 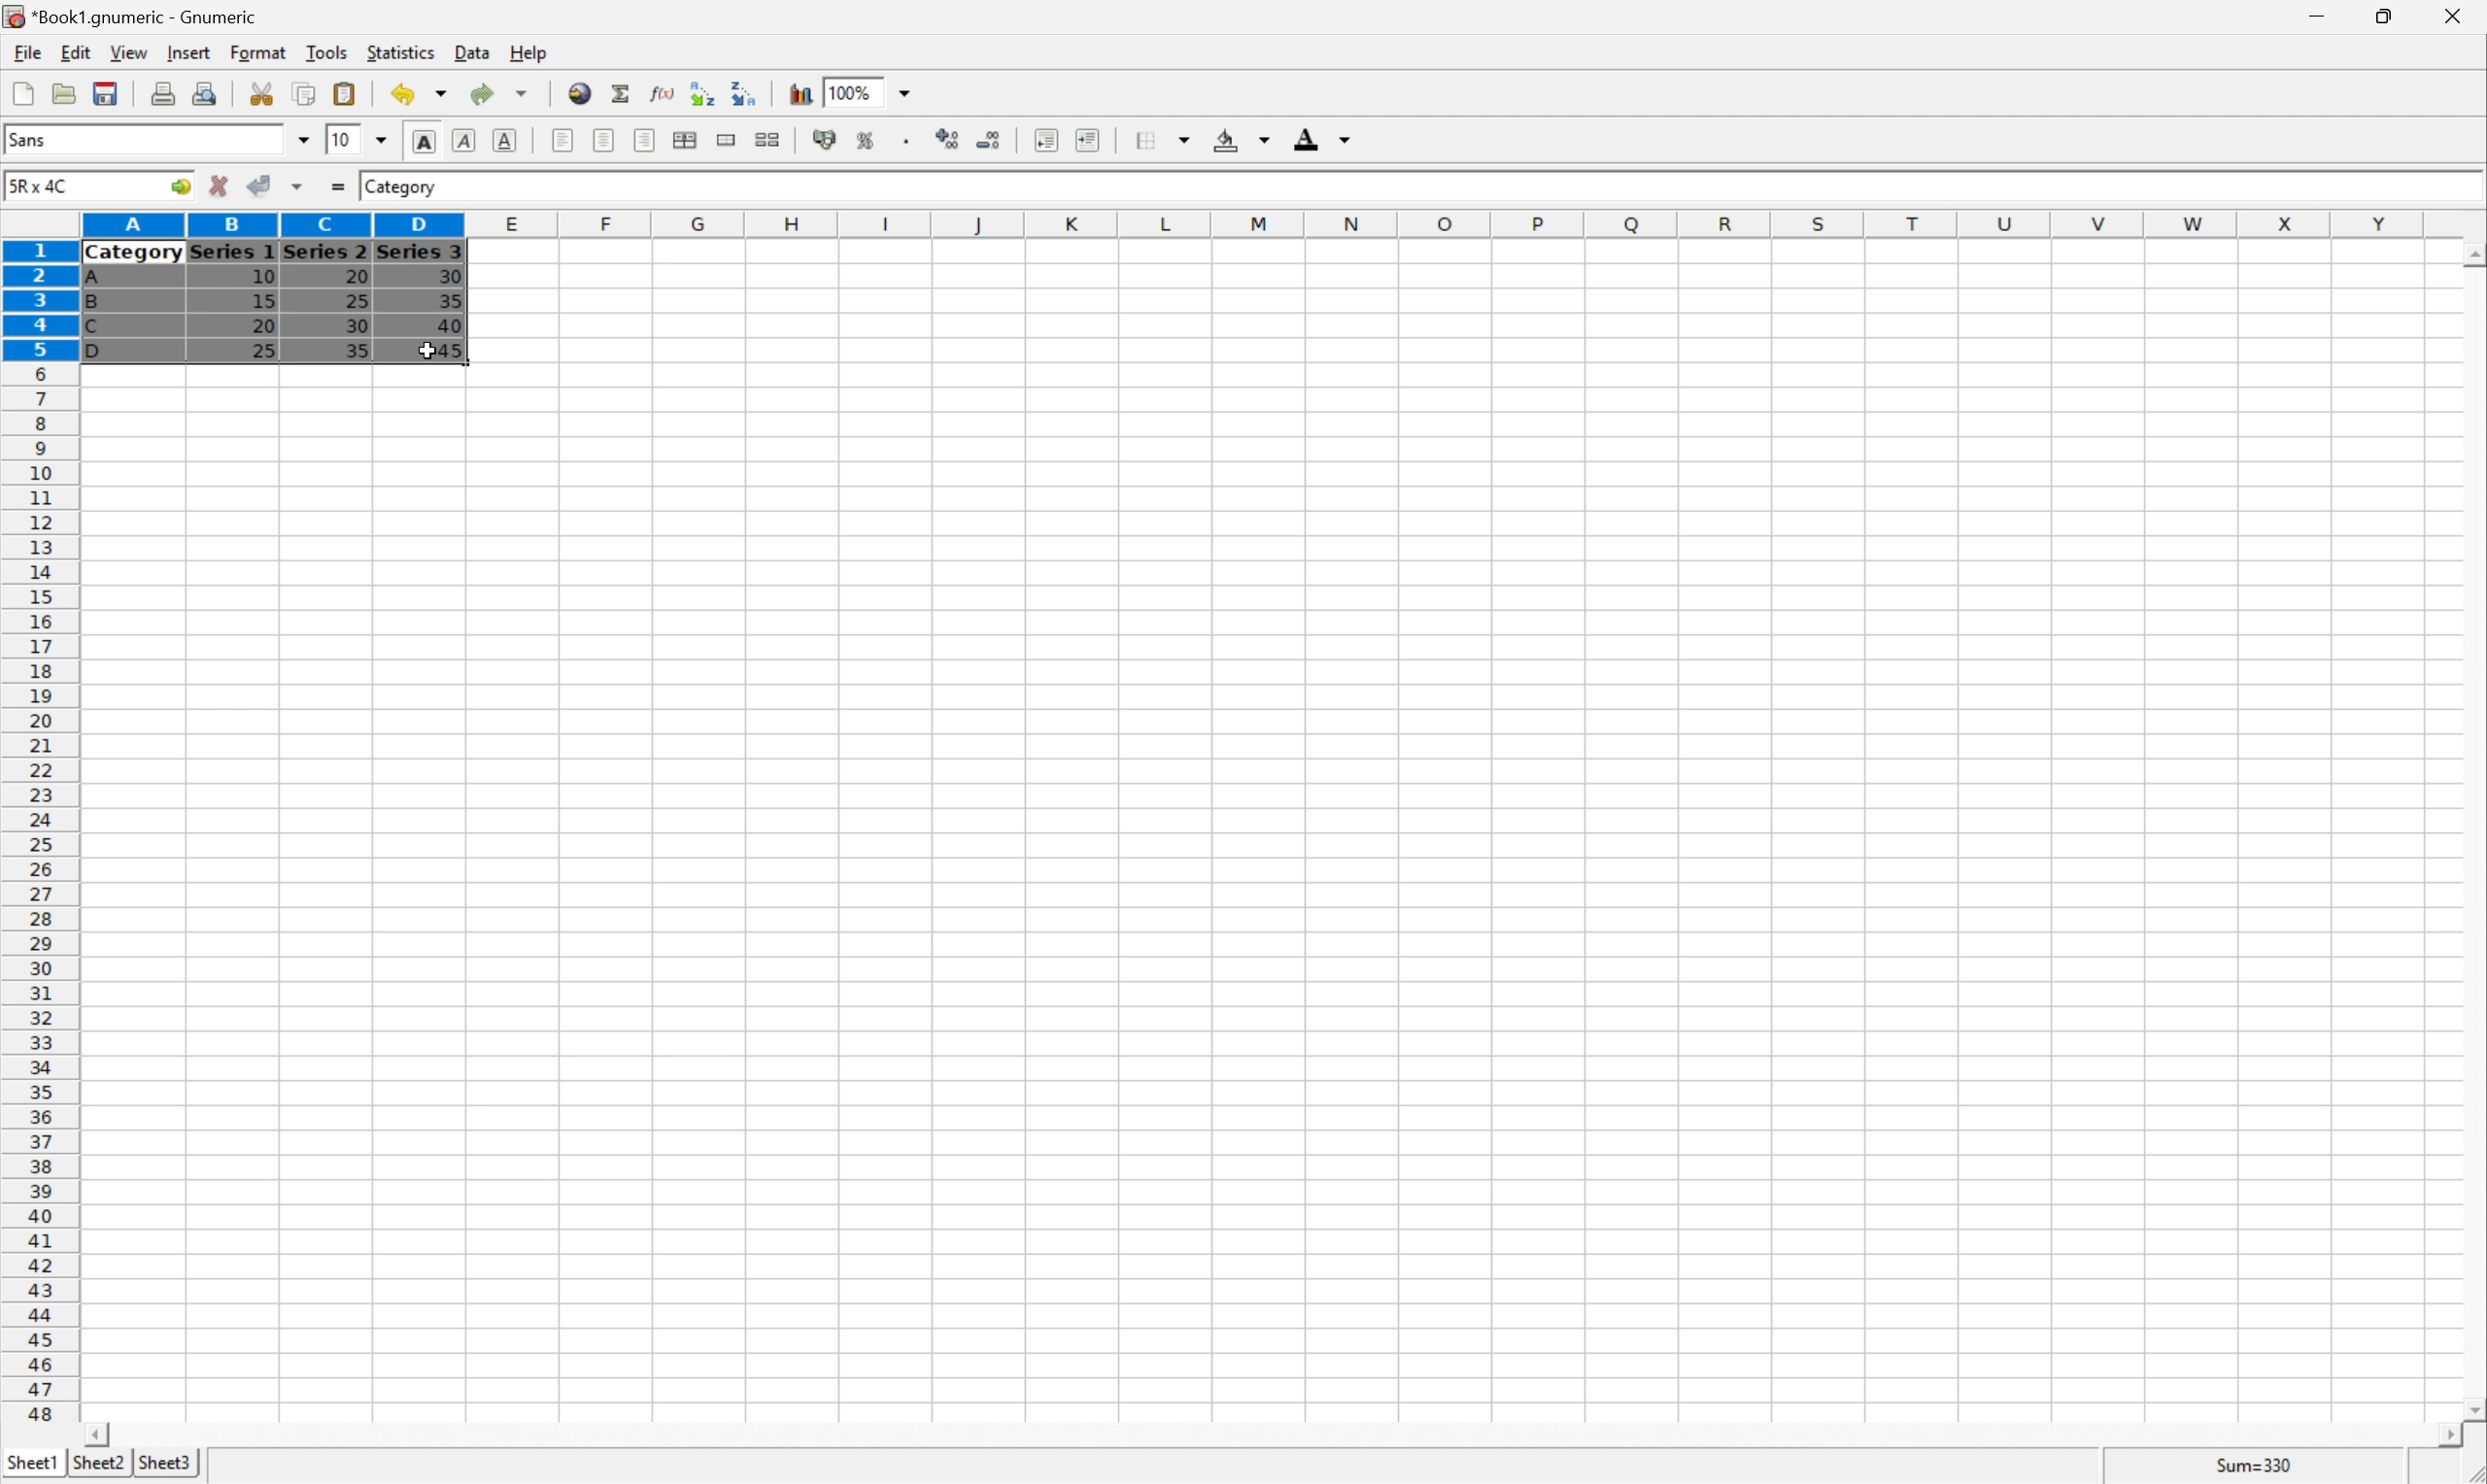 I want to click on Set the format of the selected cells to include a thousands separator, so click(x=910, y=143).